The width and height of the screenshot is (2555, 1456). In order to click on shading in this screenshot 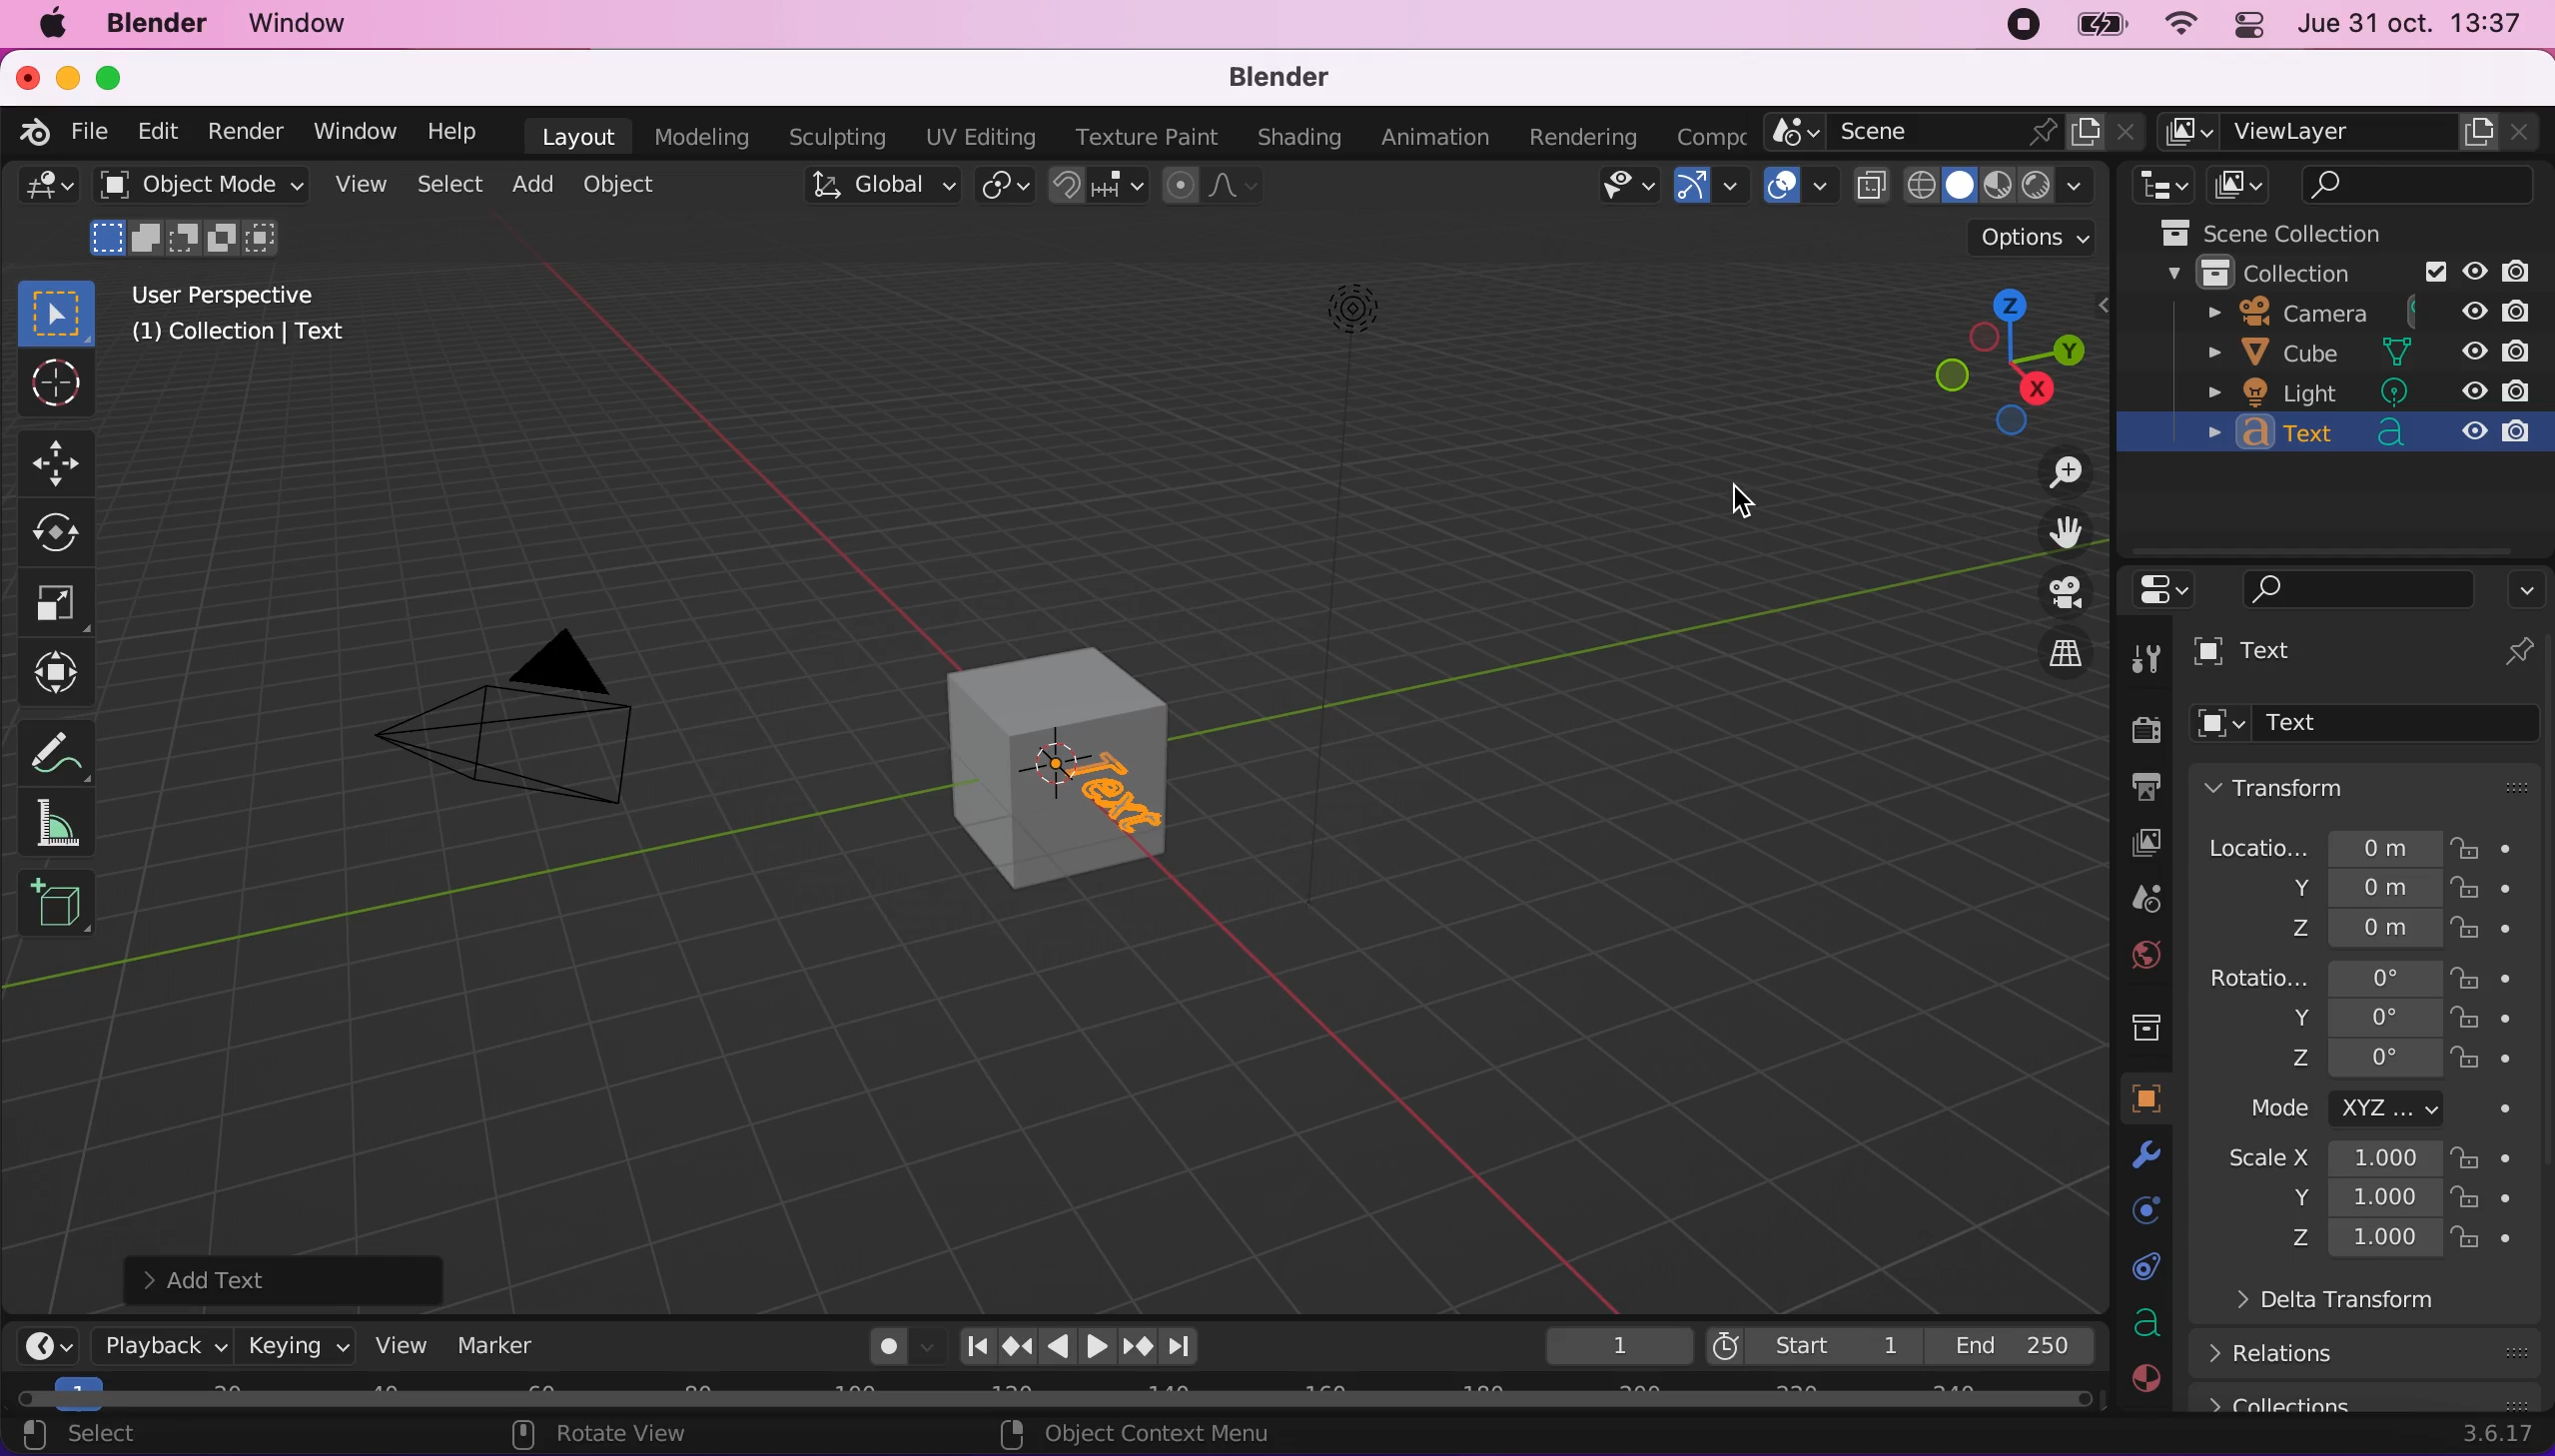, I will do `click(1293, 135)`.